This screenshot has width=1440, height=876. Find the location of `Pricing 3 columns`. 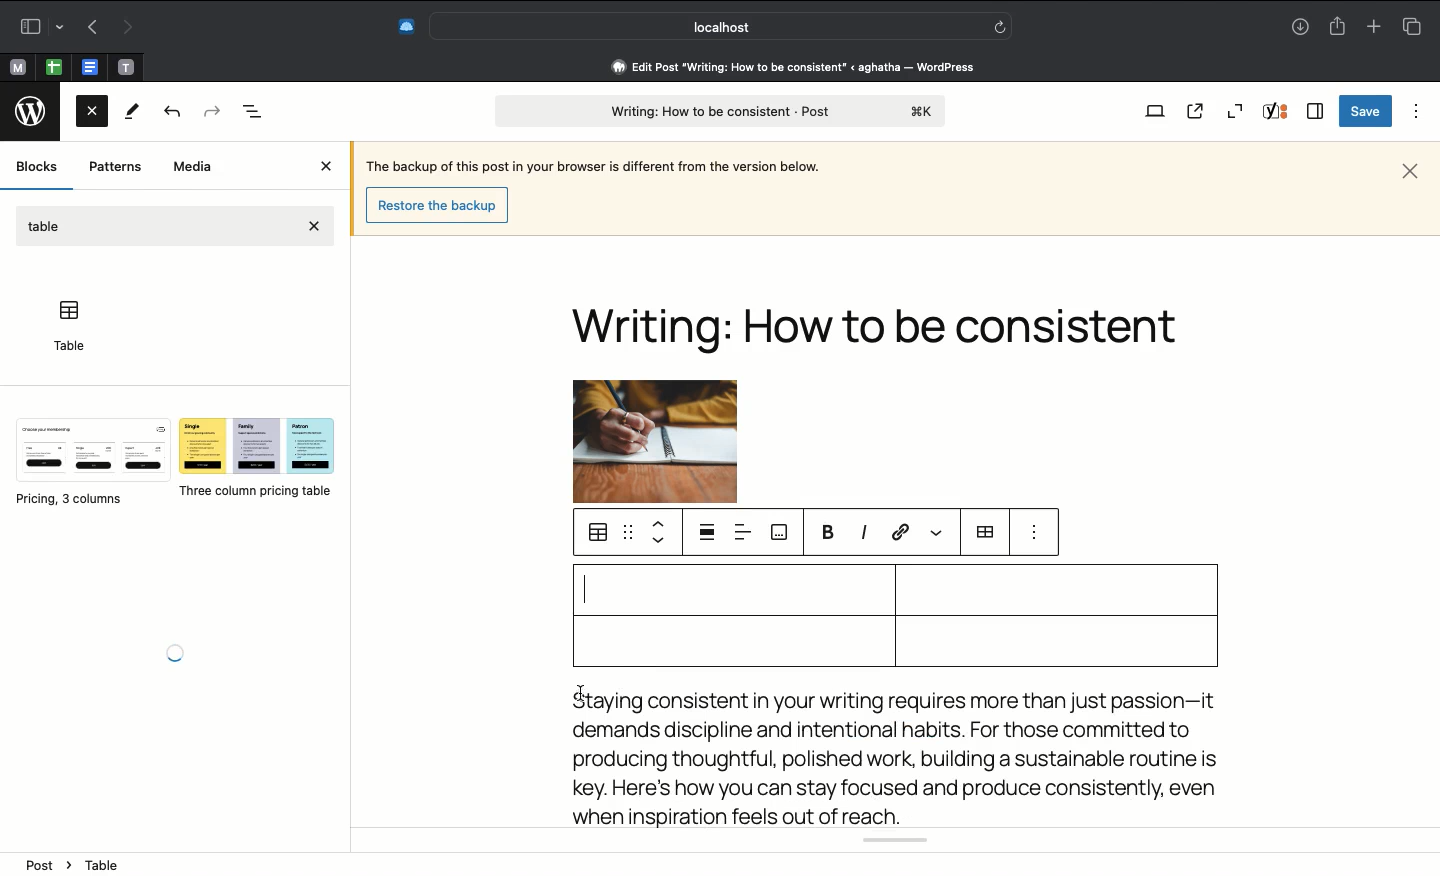

Pricing 3 columns is located at coordinates (89, 461).